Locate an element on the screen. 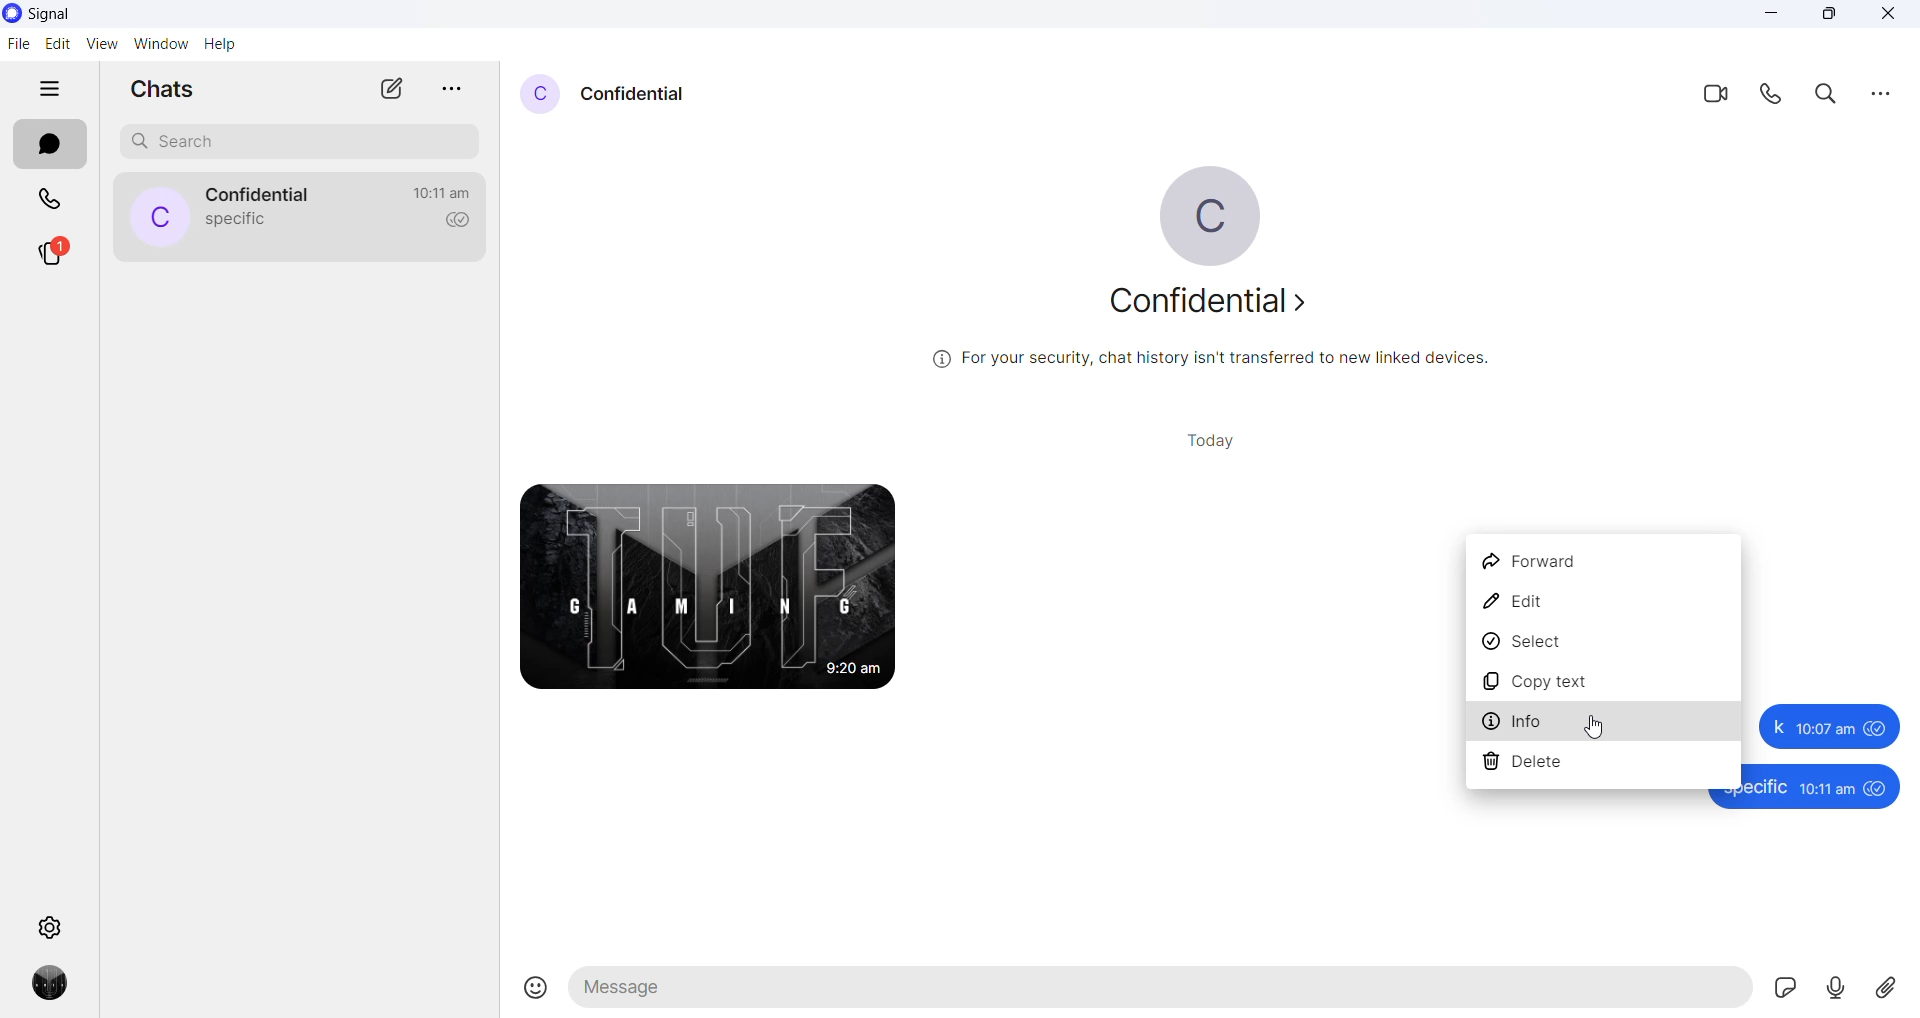 The image size is (1920, 1018). 10:11am is located at coordinates (1828, 789).